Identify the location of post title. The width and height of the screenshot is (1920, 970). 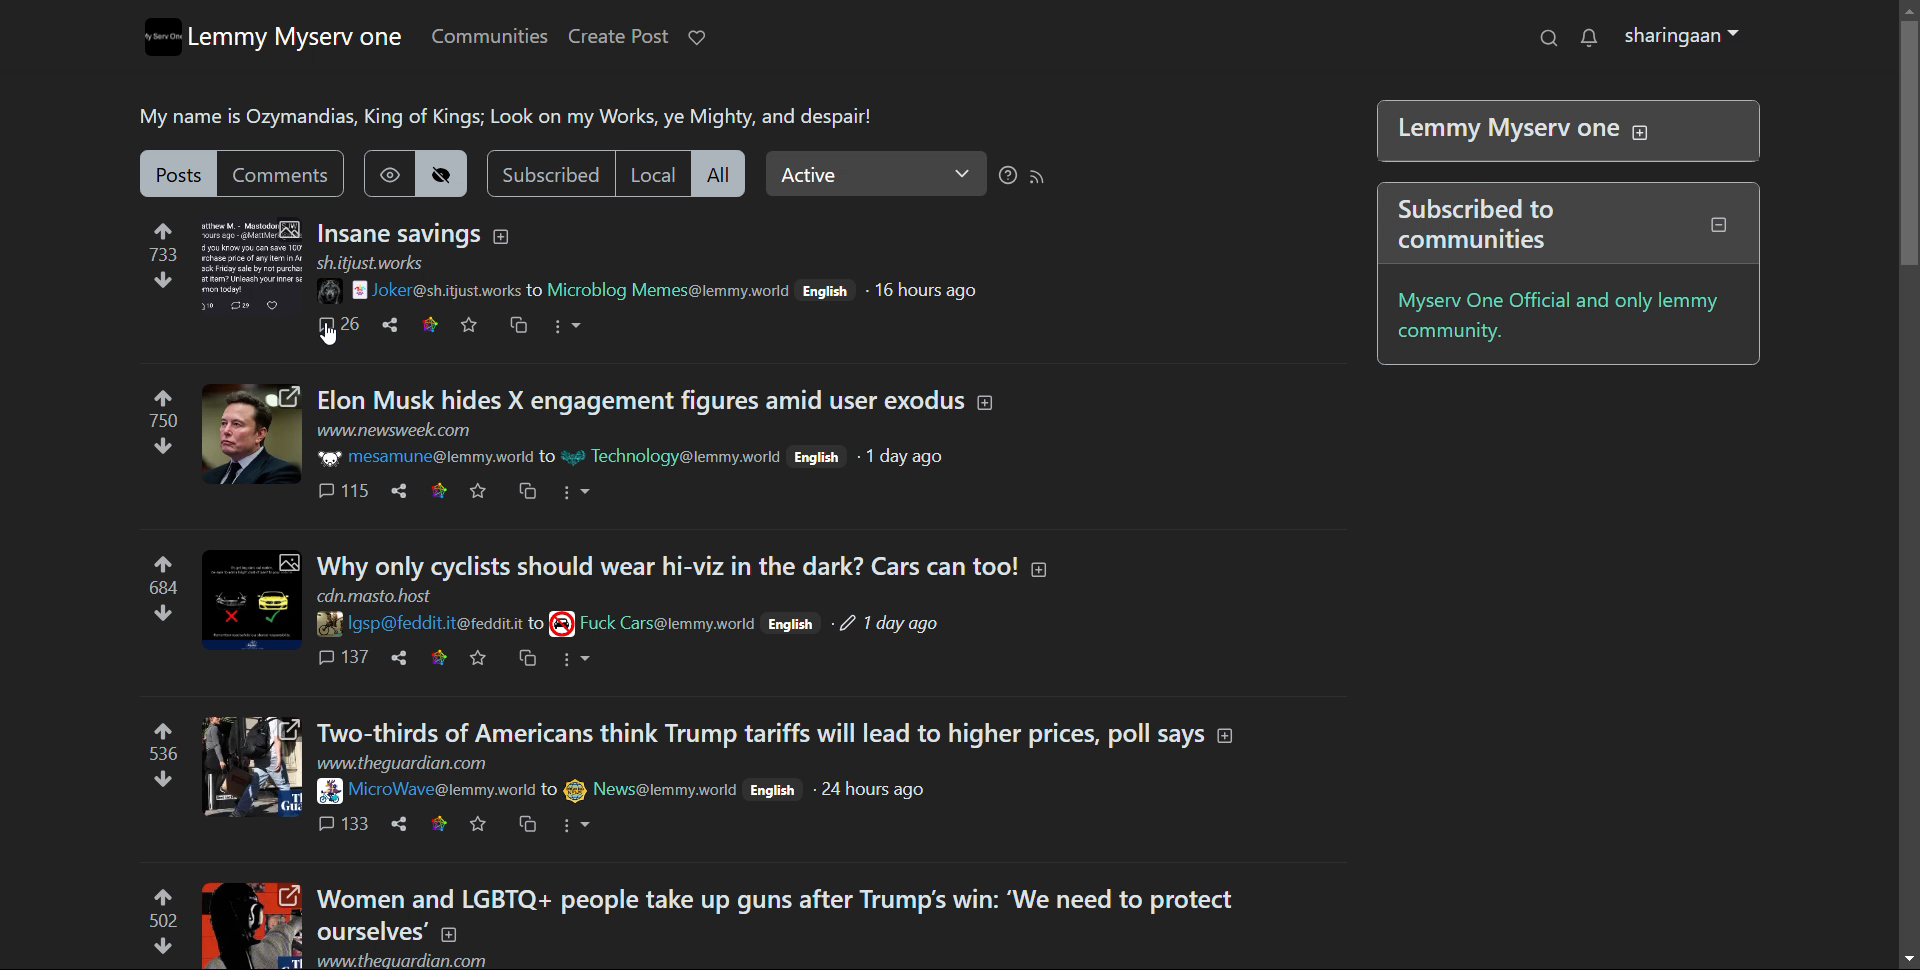
(761, 733).